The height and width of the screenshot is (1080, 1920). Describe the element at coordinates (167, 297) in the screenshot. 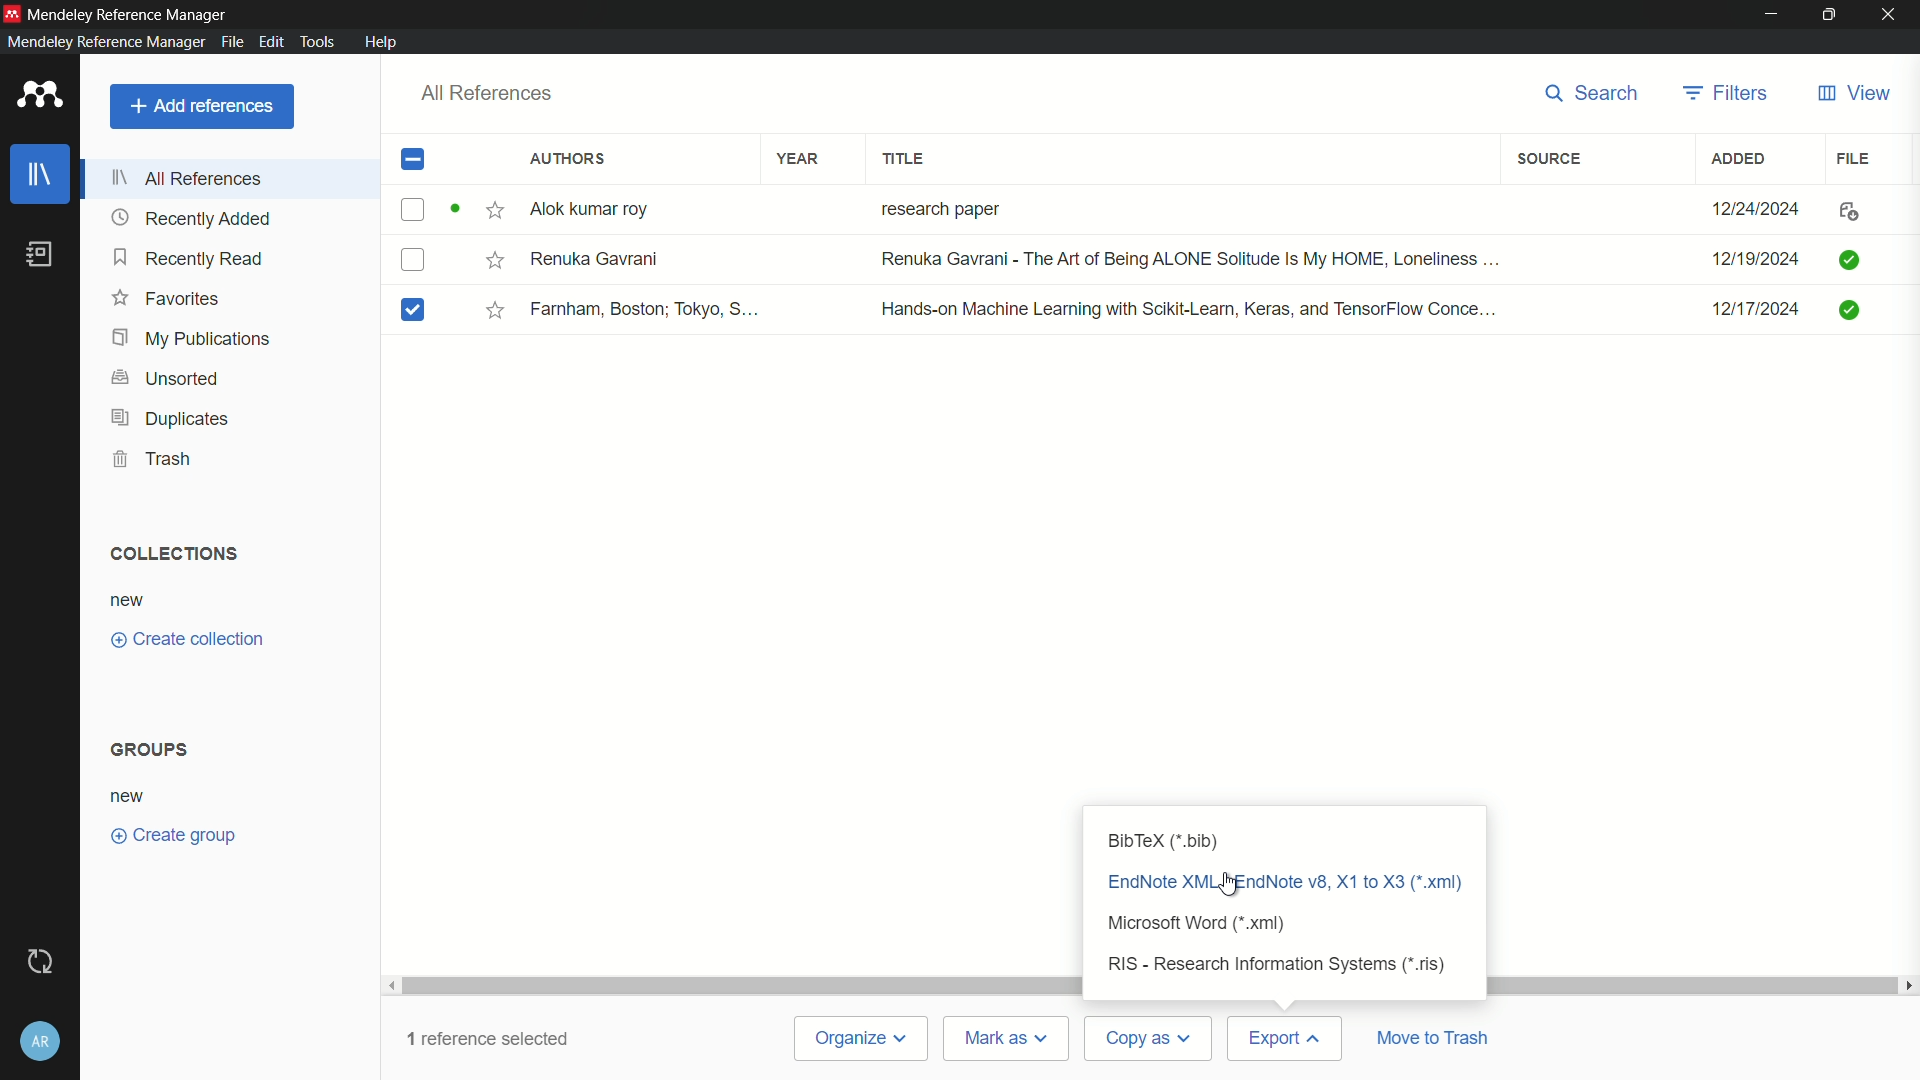

I see `favorites` at that location.